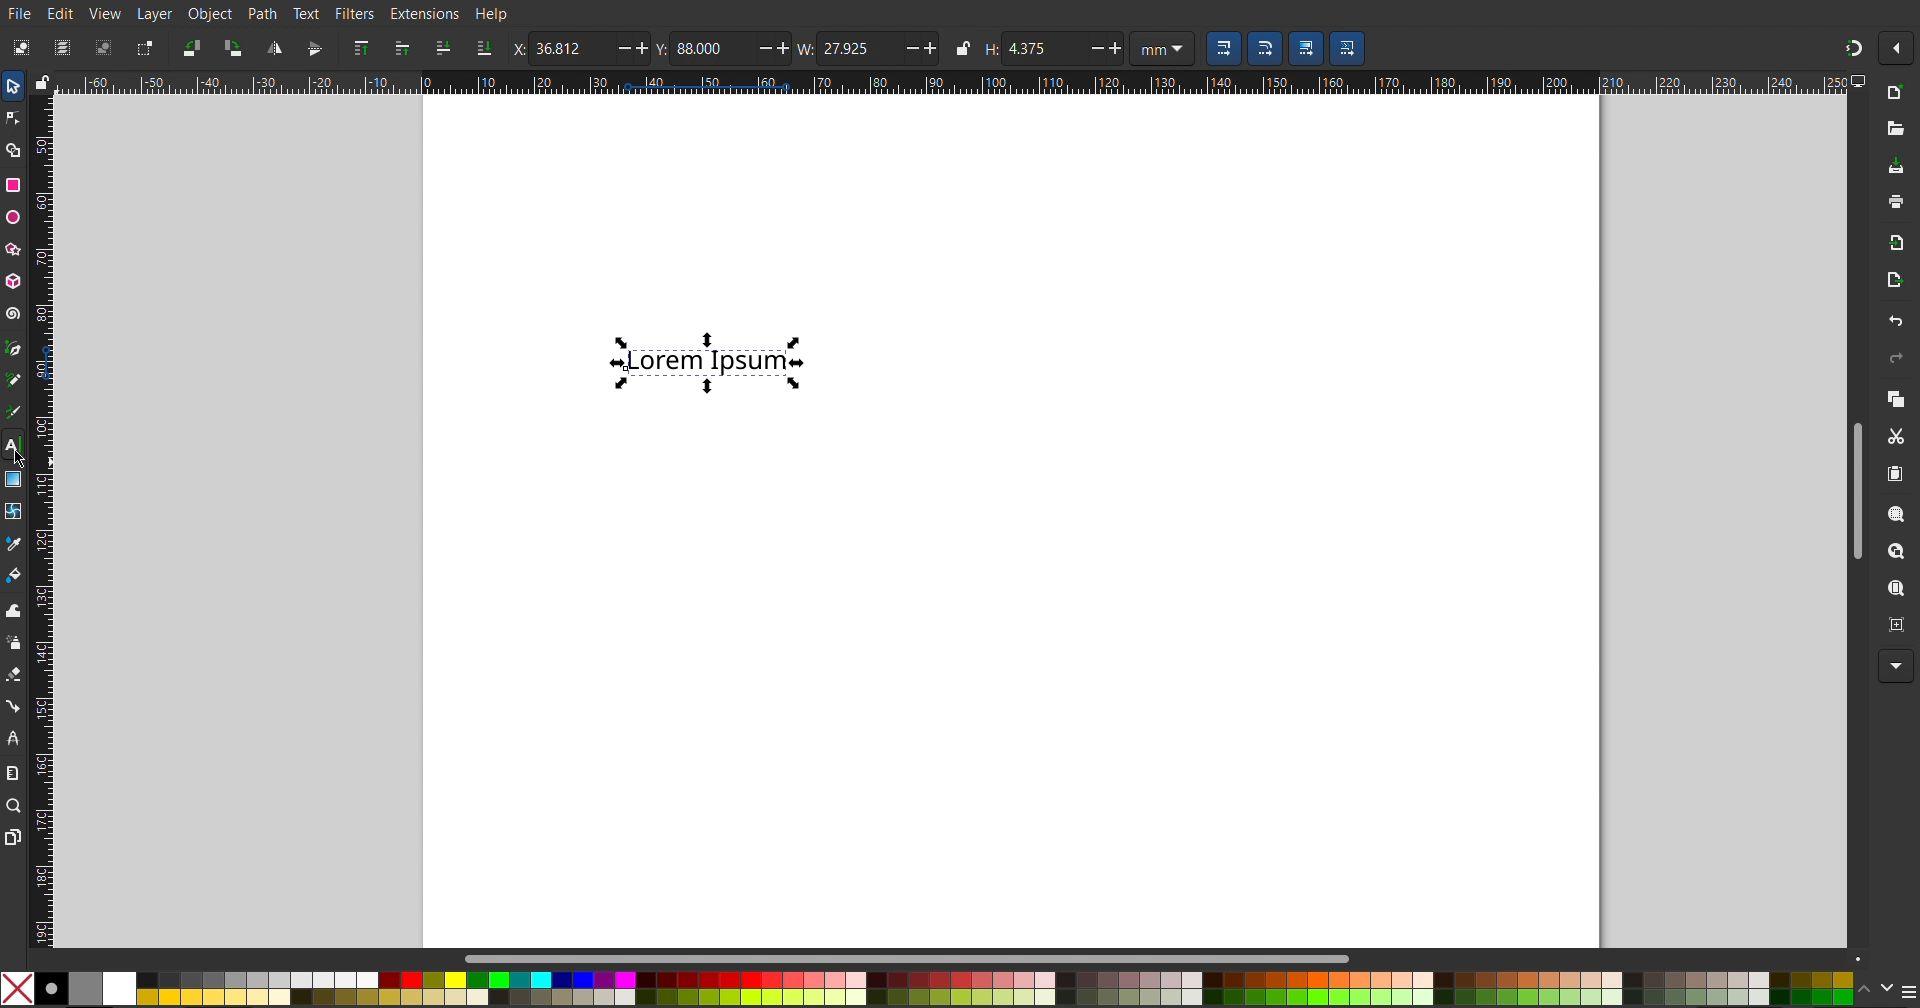  I want to click on File, so click(22, 12).